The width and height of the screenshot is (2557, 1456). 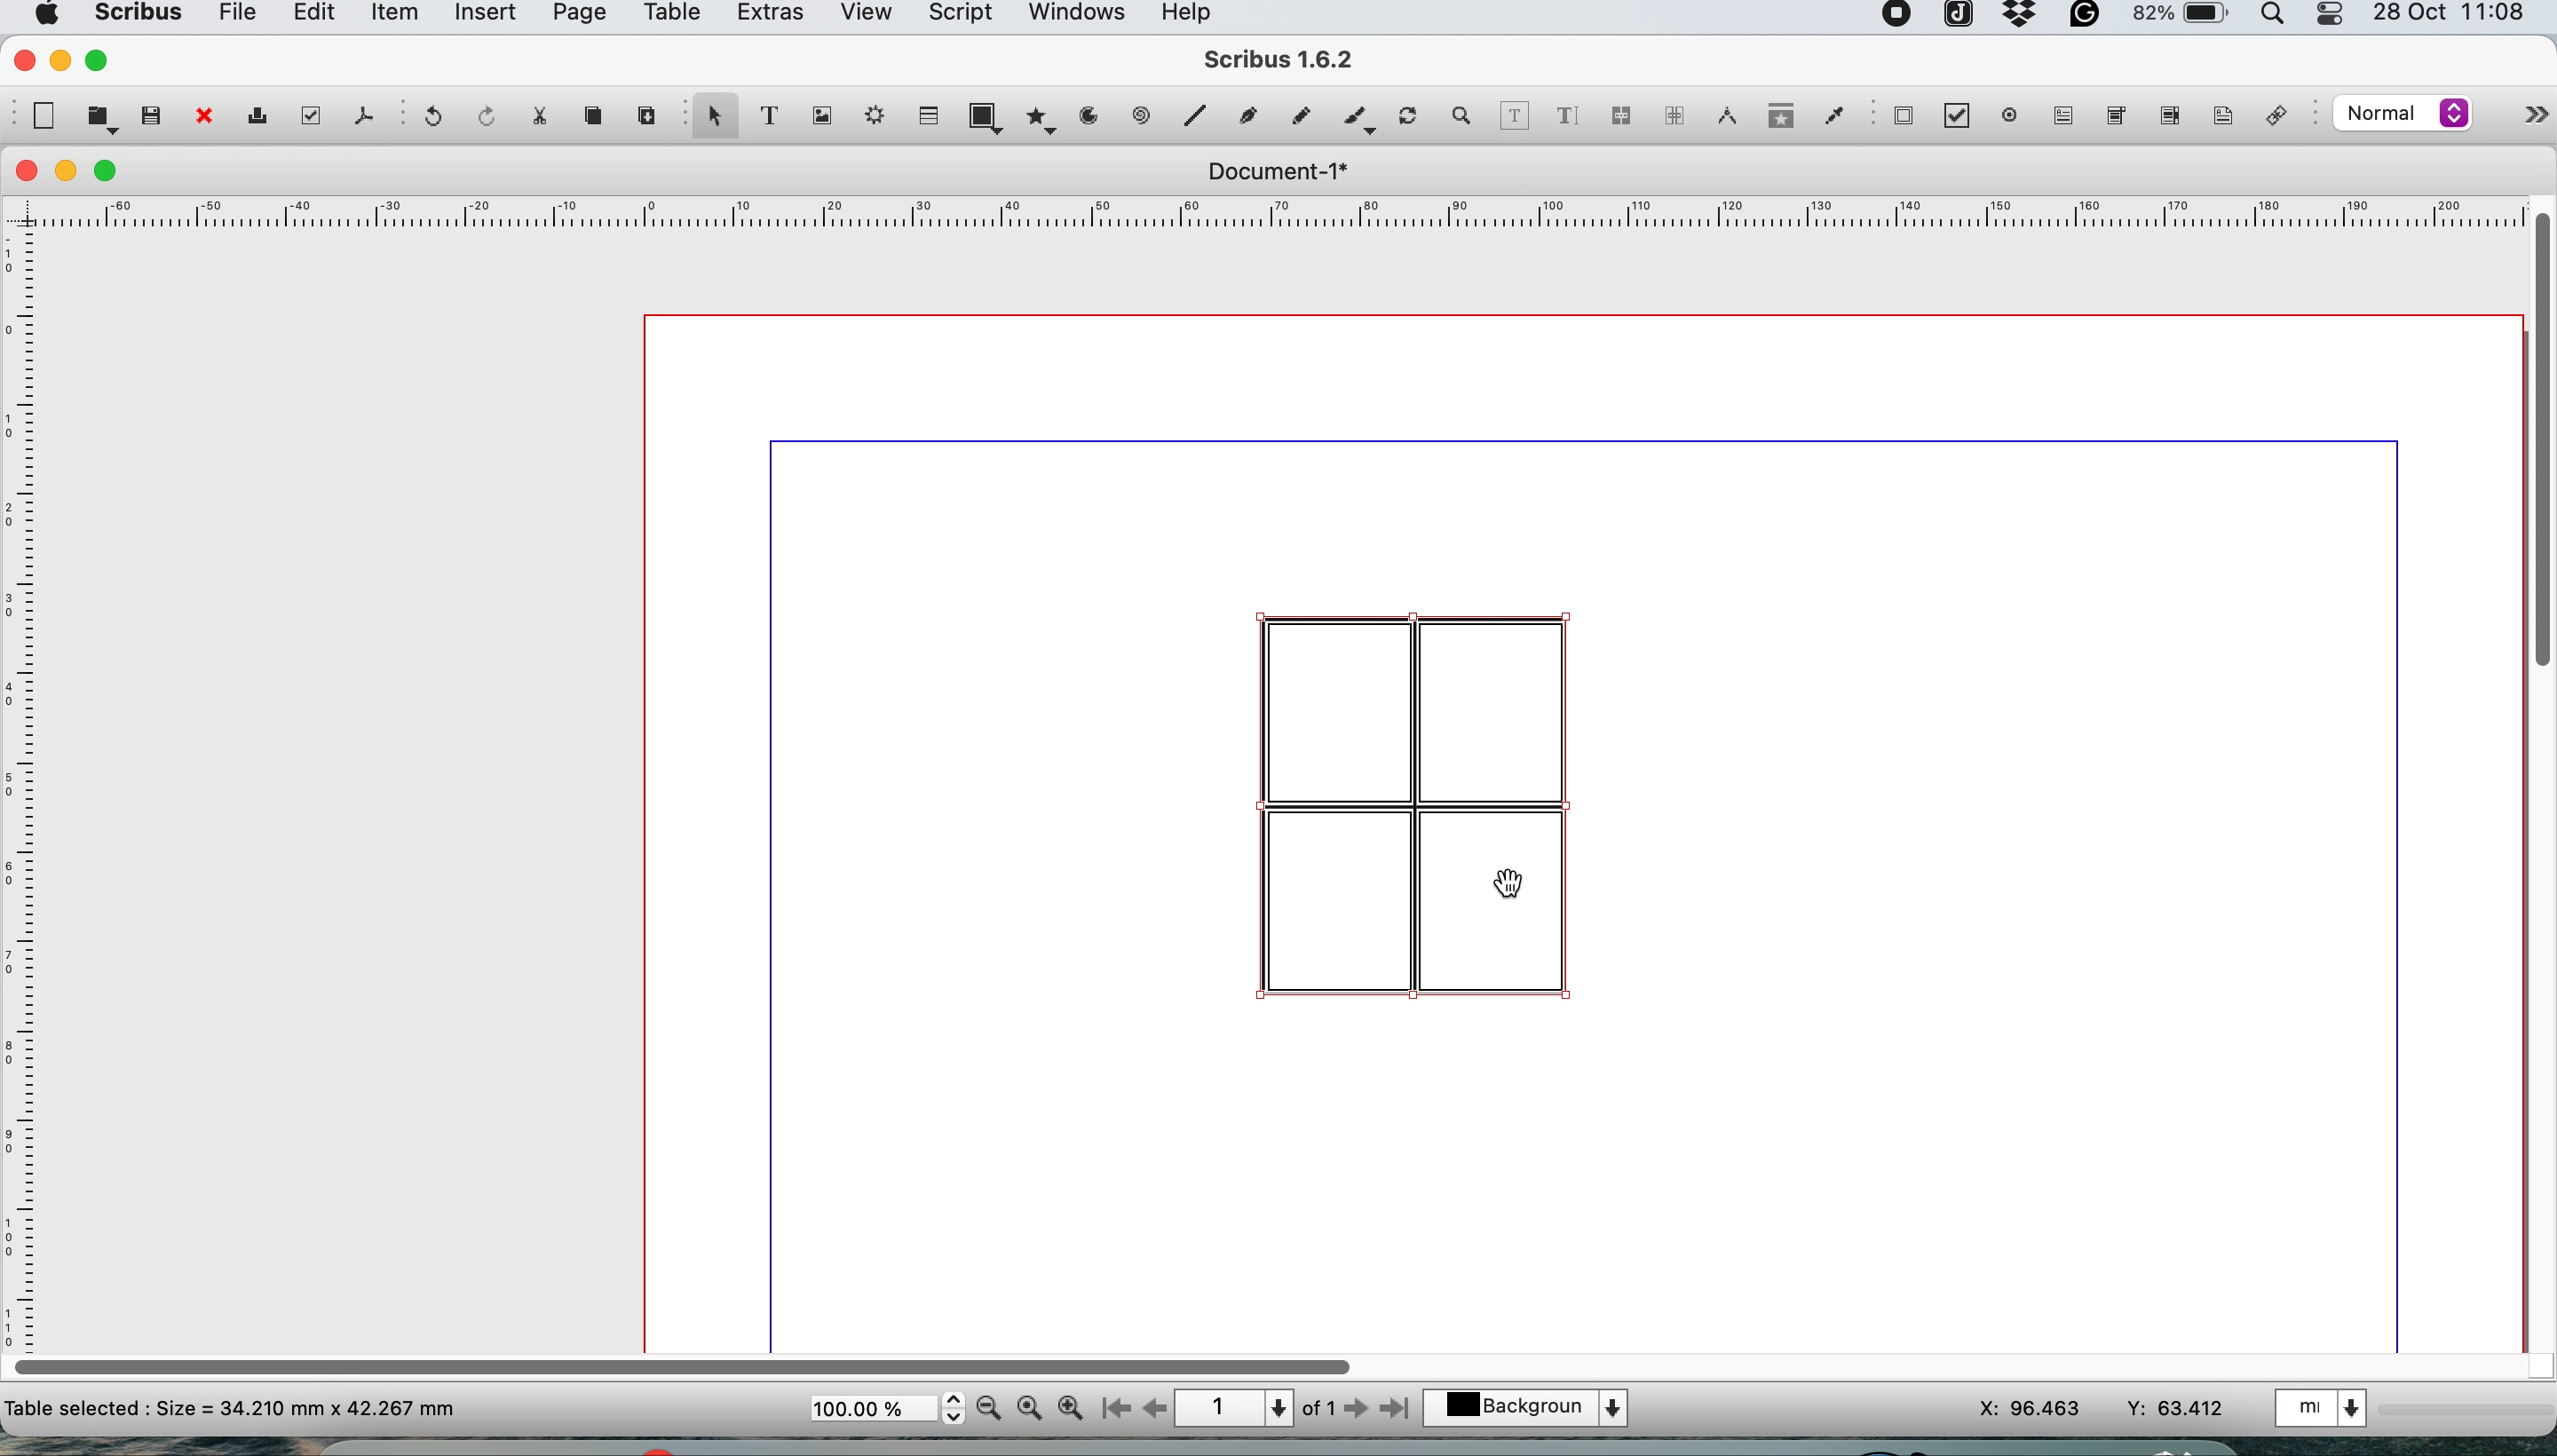 What do you see at coordinates (1296, 116) in the screenshot?
I see `freehand line` at bounding box center [1296, 116].